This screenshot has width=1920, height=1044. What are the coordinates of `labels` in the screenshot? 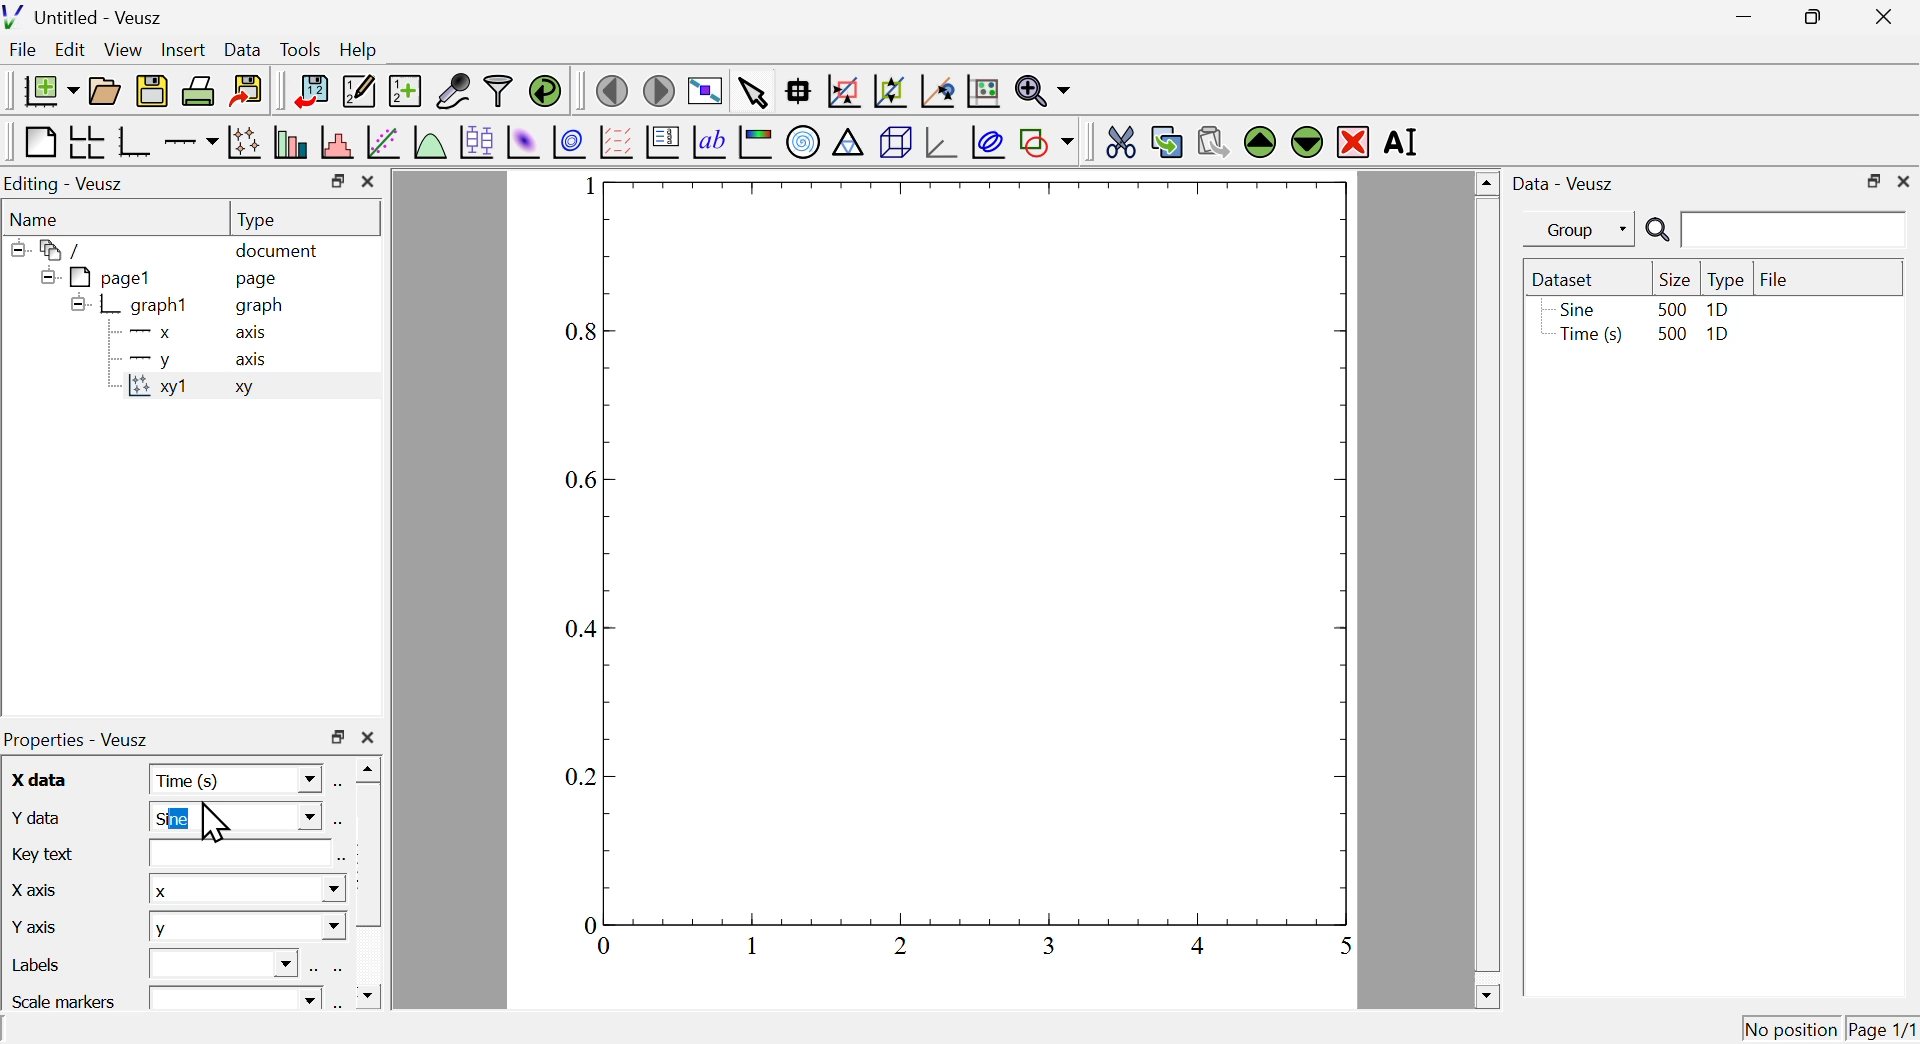 It's located at (40, 965).